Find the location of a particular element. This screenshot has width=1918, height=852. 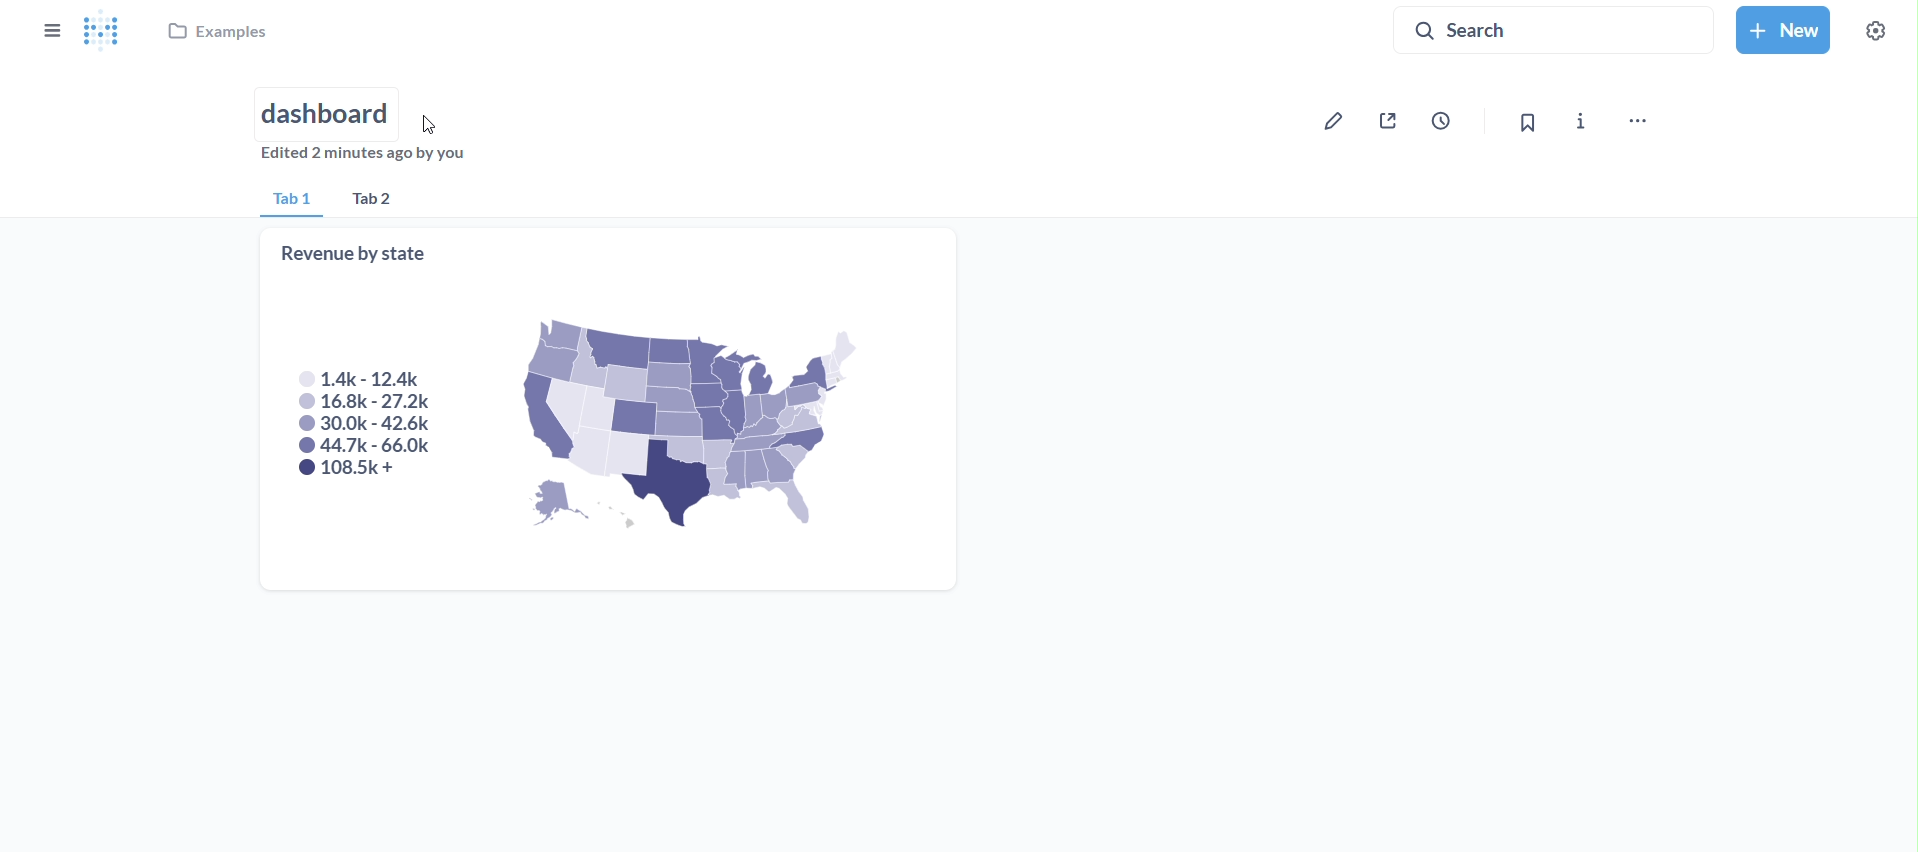

cursor is located at coordinates (433, 124).